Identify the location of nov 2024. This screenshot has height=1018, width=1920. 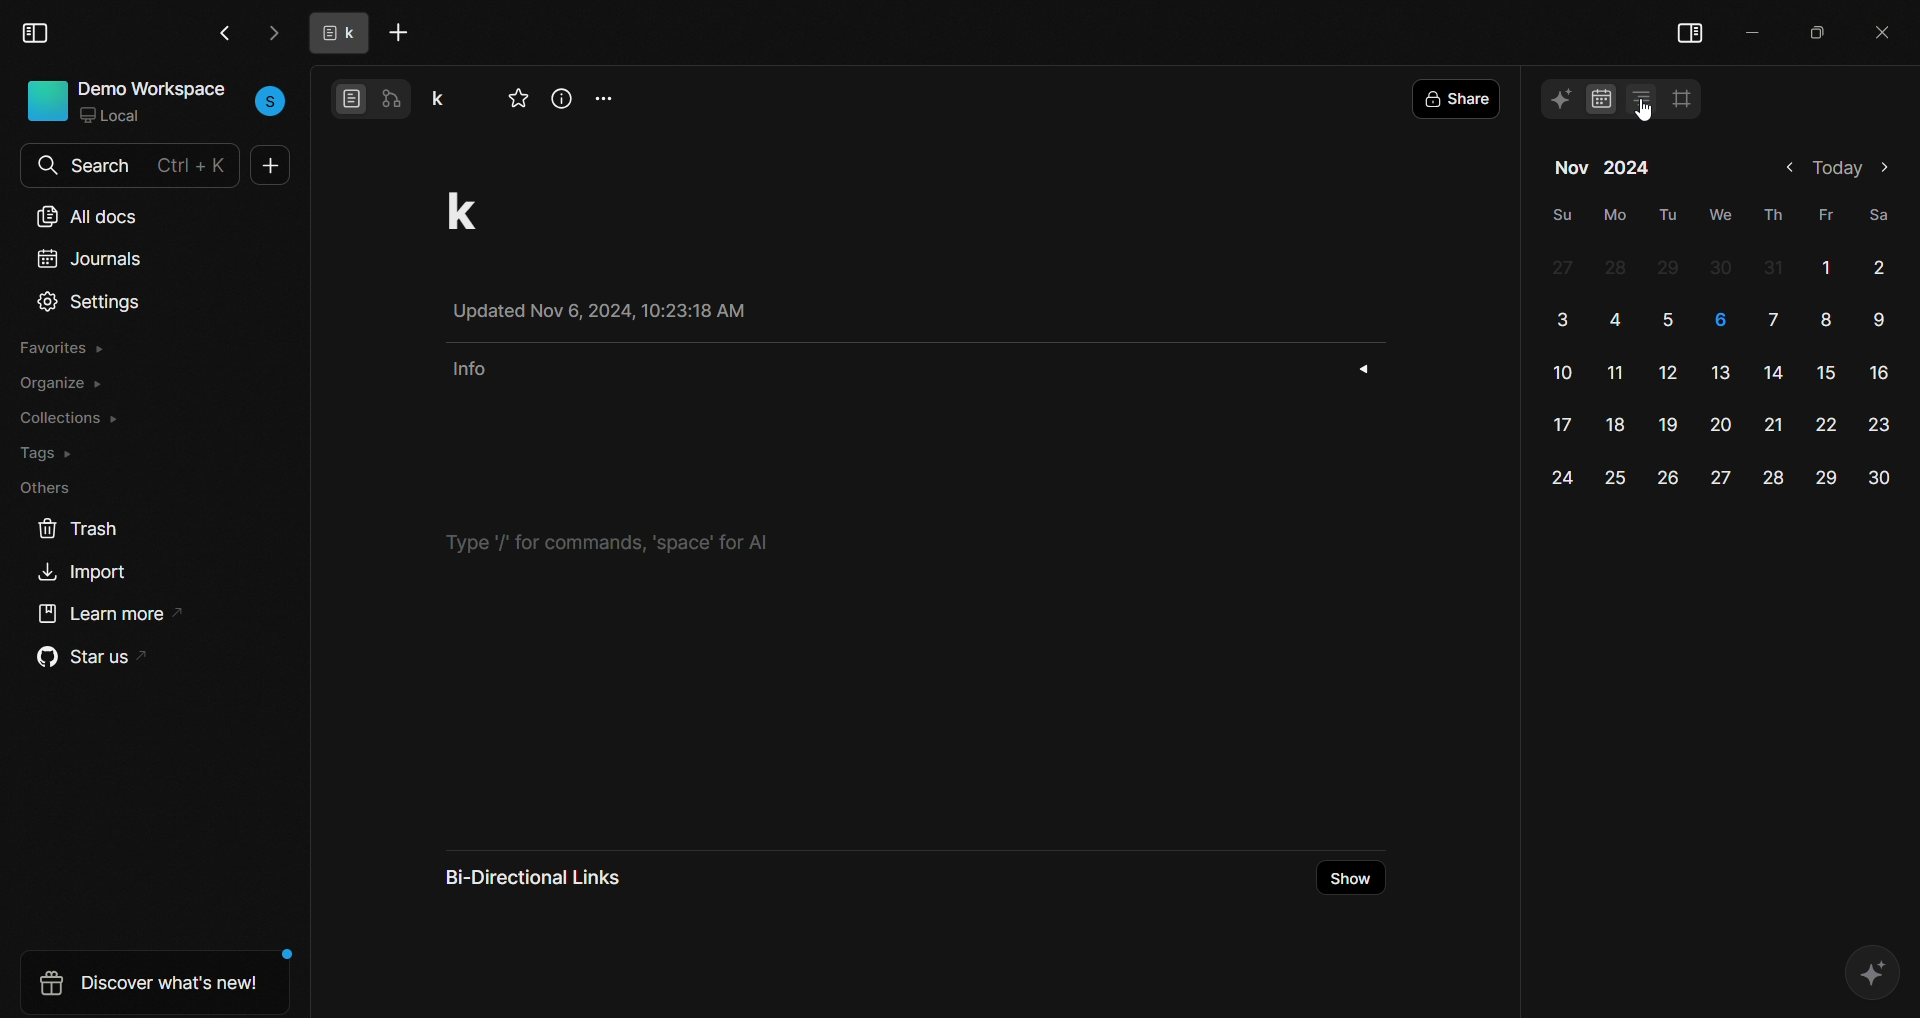
(1604, 170).